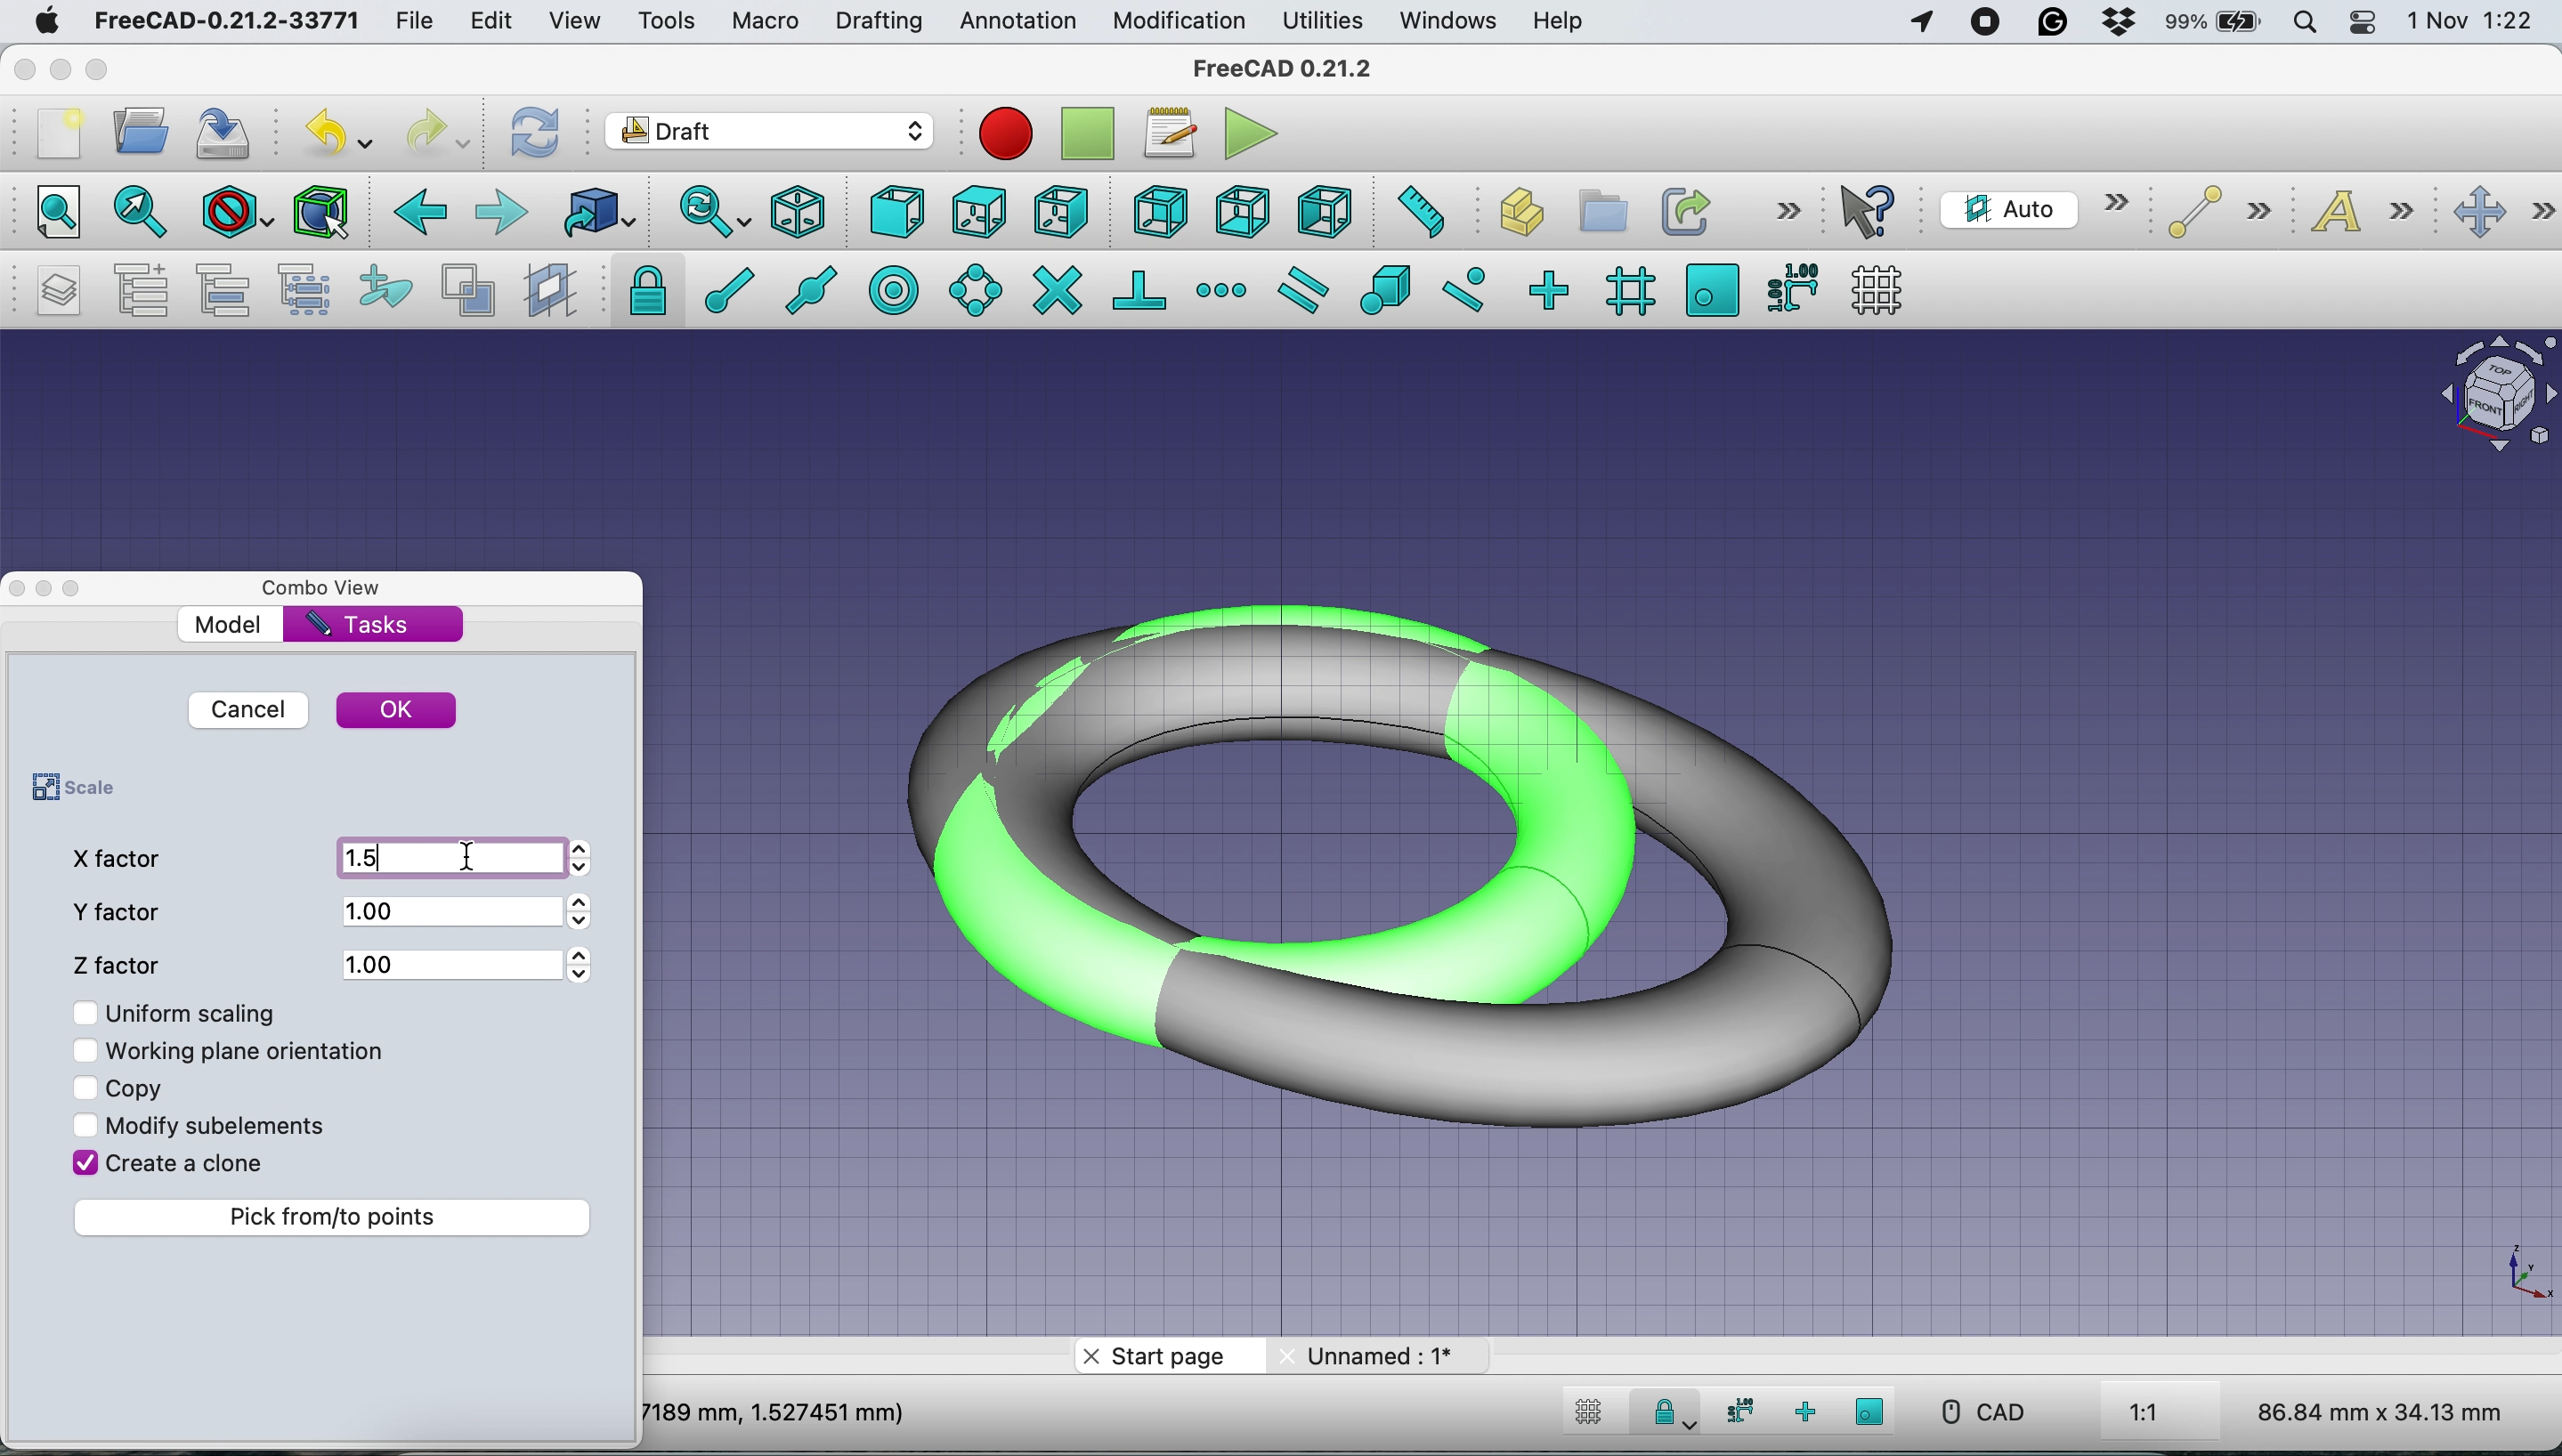 This screenshot has height=1456, width=2562. What do you see at coordinates (1325, 22) in the screenshot?
I see `utilities` at bounding box center [1325, 22].